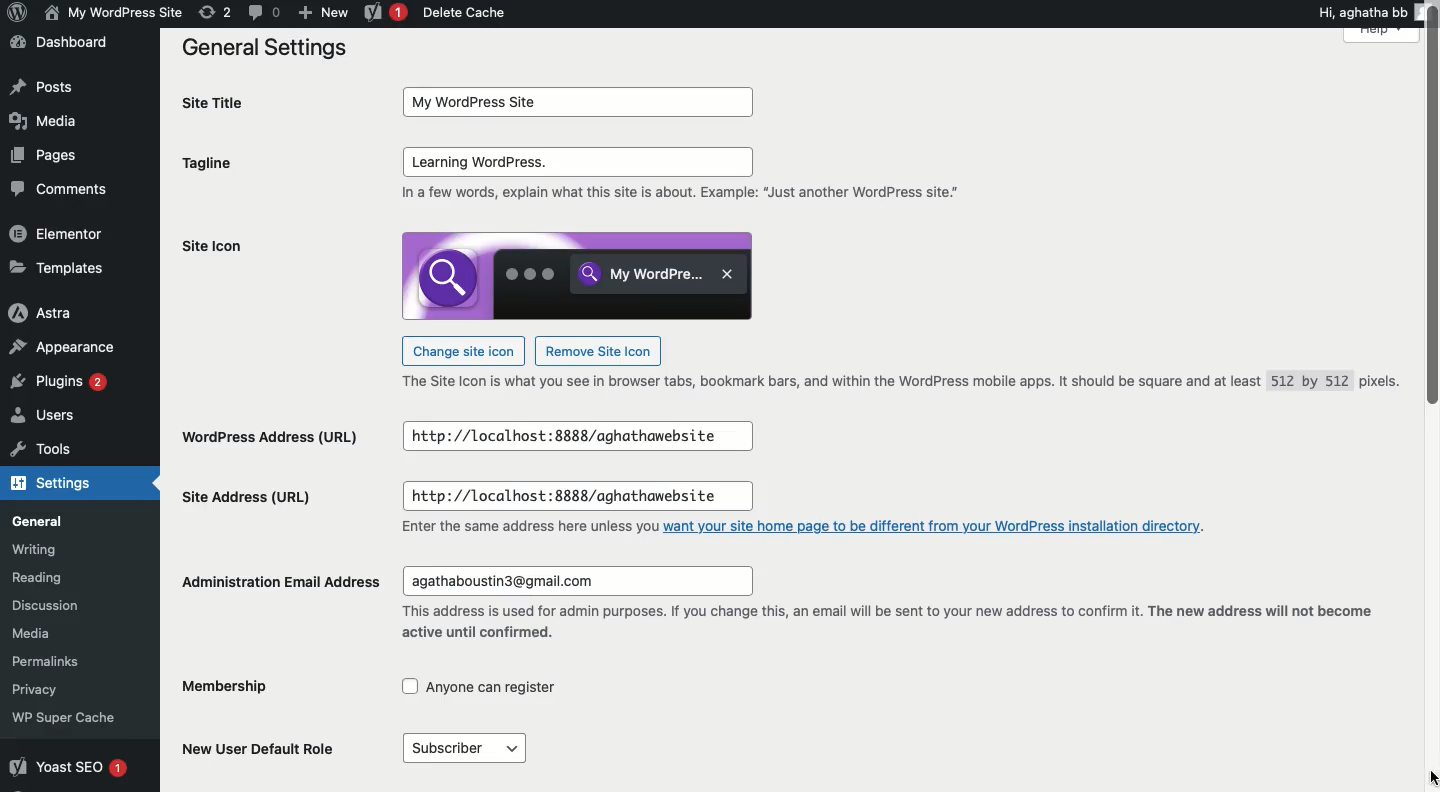 This screenshot has width=1440, height=792. Describe the element at coordinates (383, 13) in the screenshot. I see `Yoast 1` at that location.